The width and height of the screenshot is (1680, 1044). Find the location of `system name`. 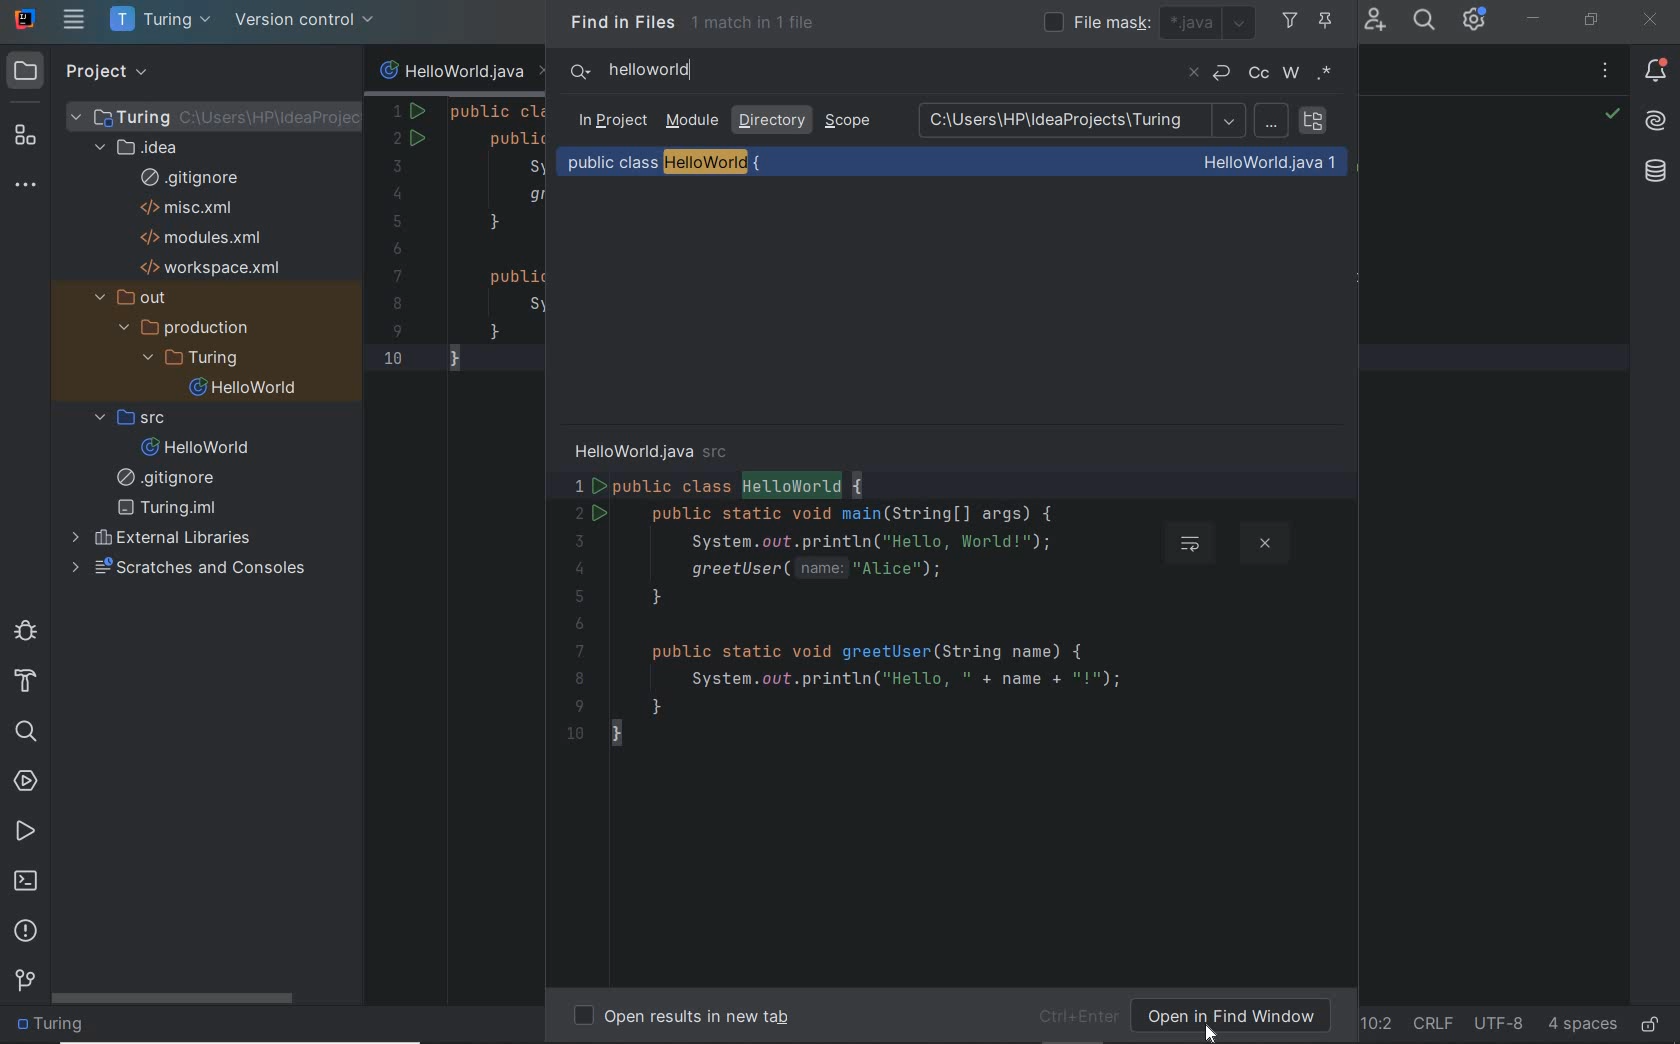

system name is located at coordinates (25, 19).